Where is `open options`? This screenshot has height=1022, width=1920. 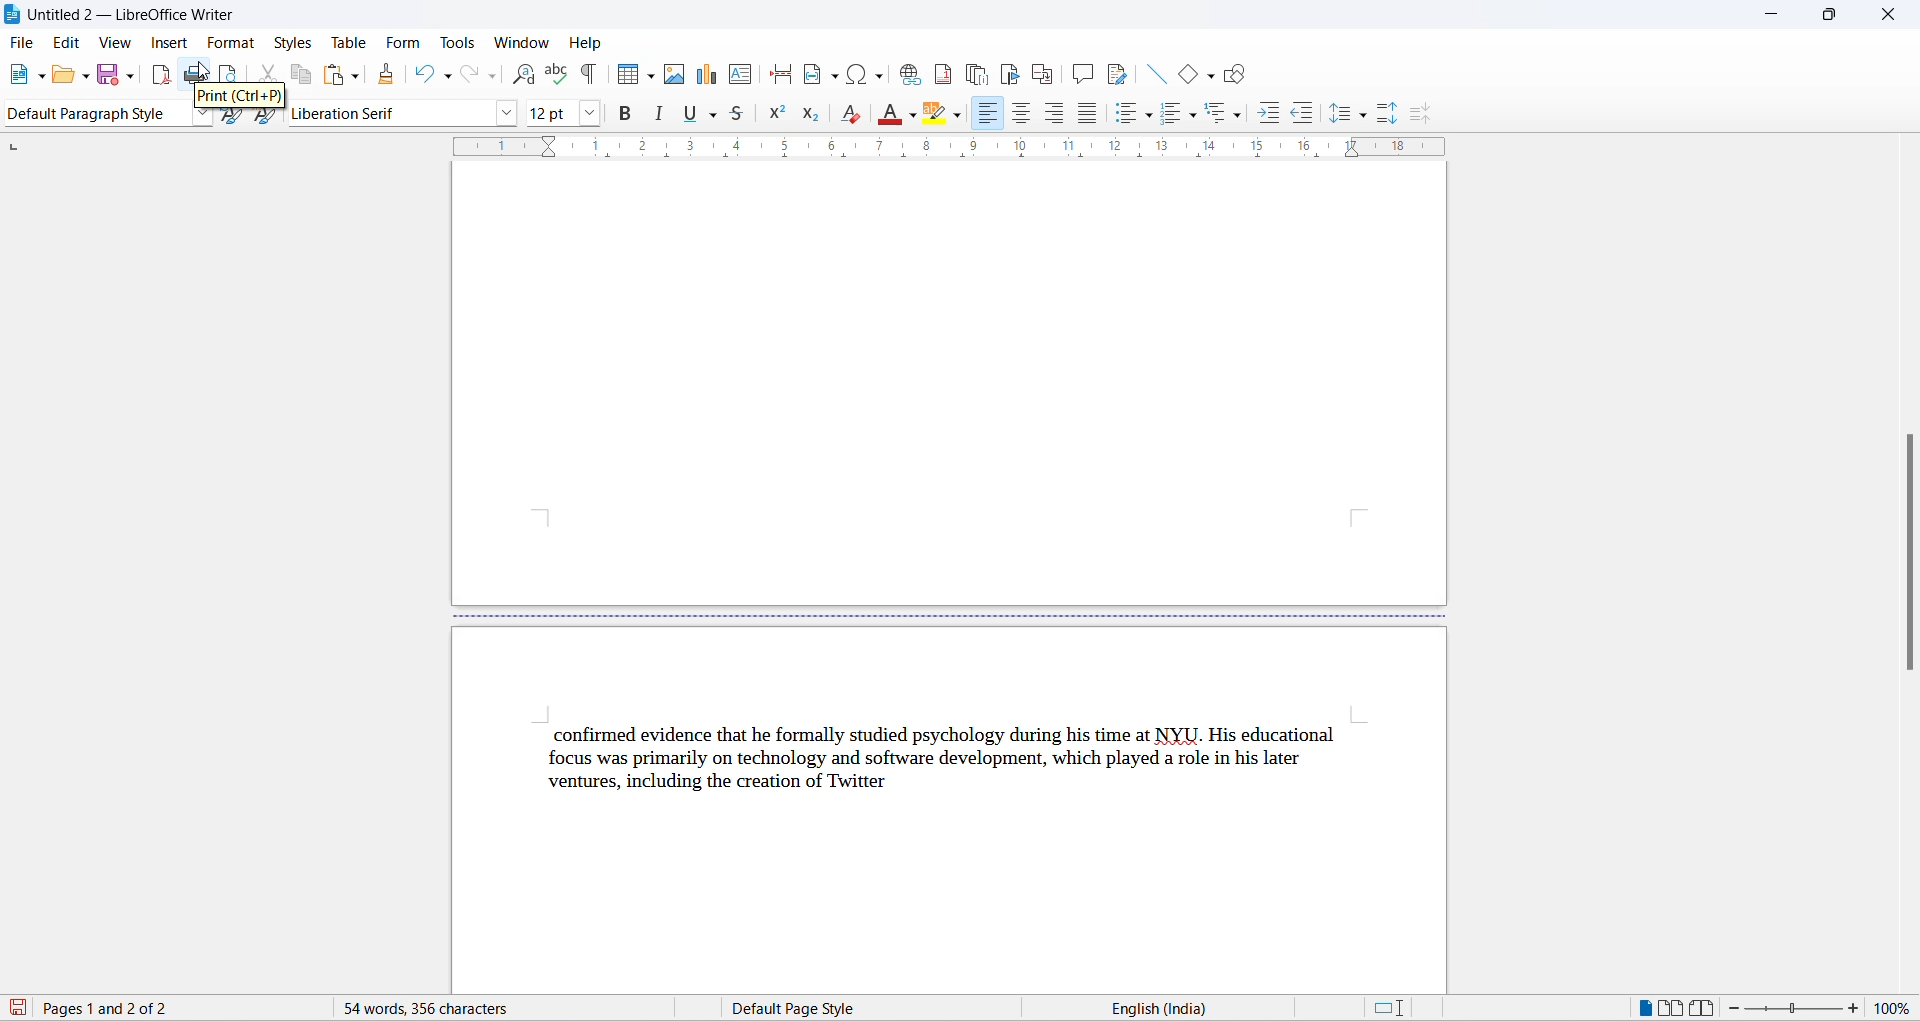
open options is located at coordinates (88, 76).